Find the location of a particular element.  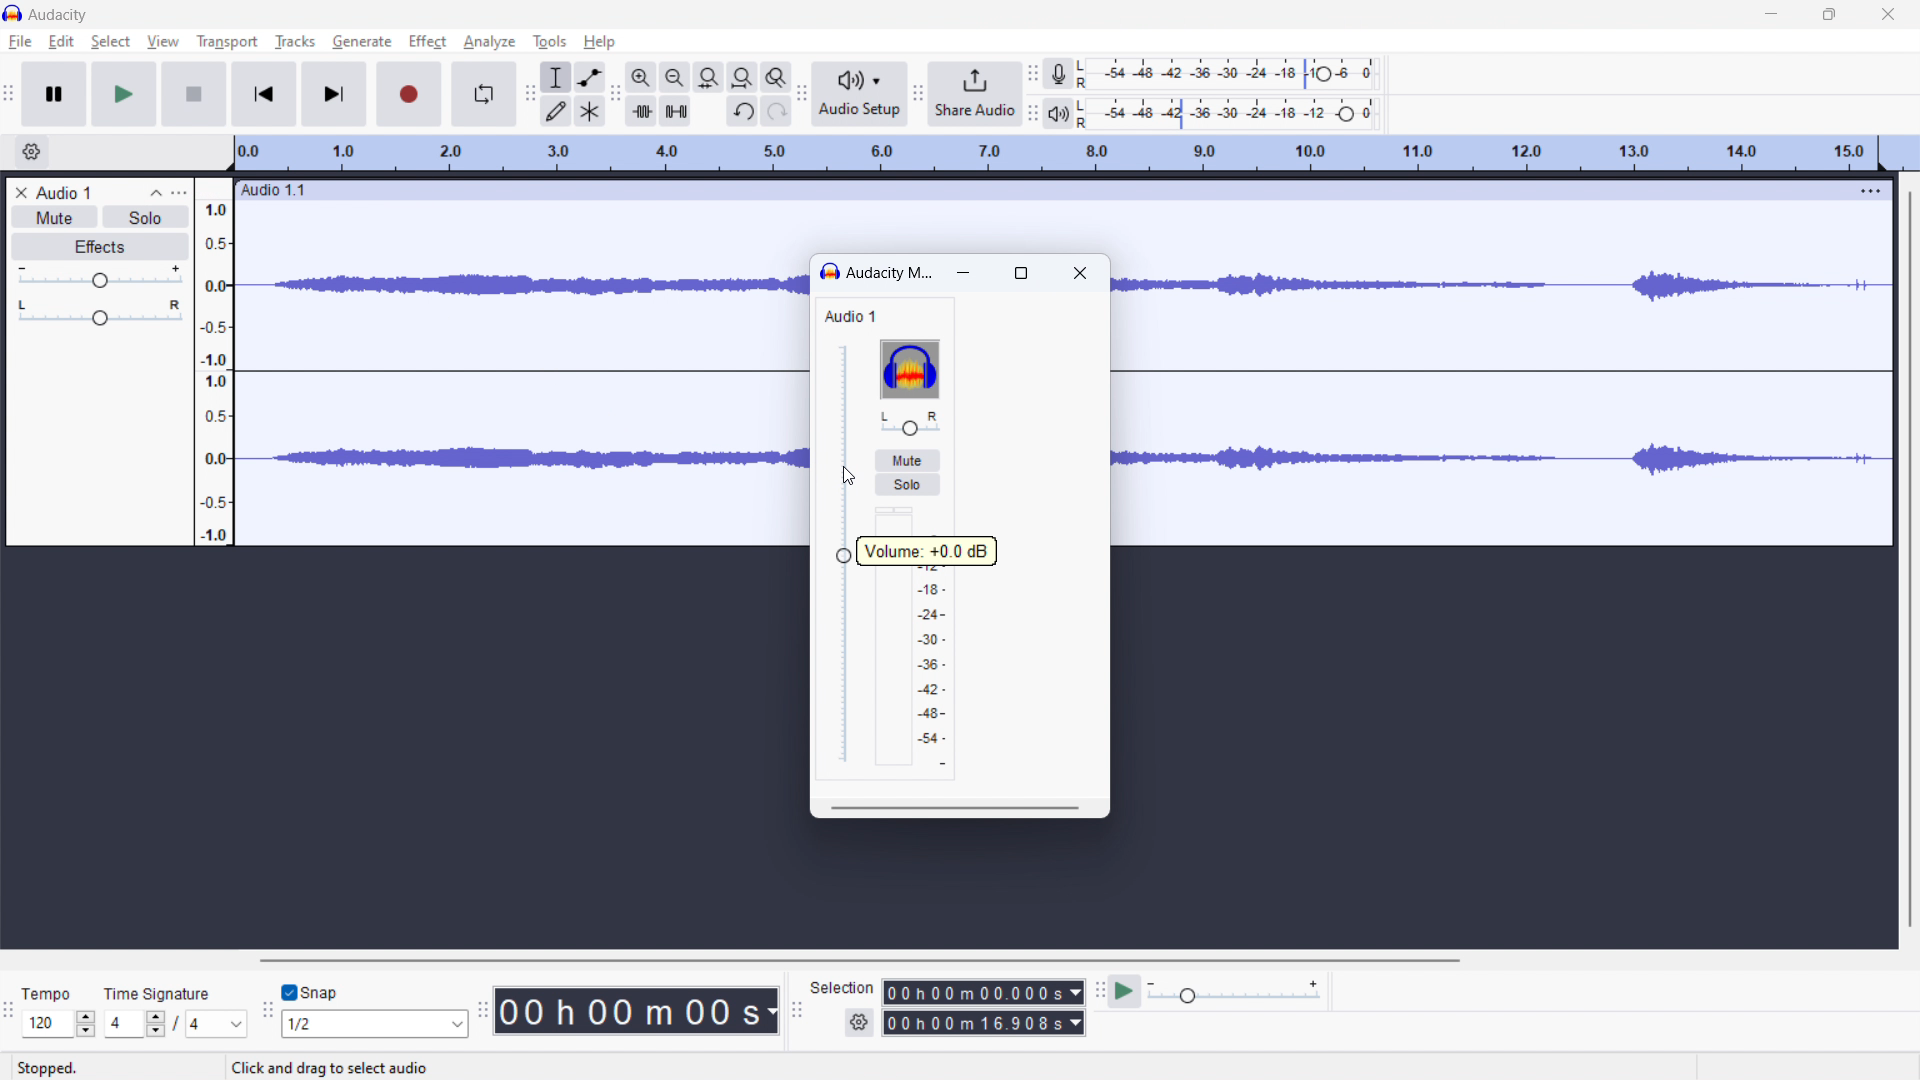

stopped is located at coordinates (55, 1061).